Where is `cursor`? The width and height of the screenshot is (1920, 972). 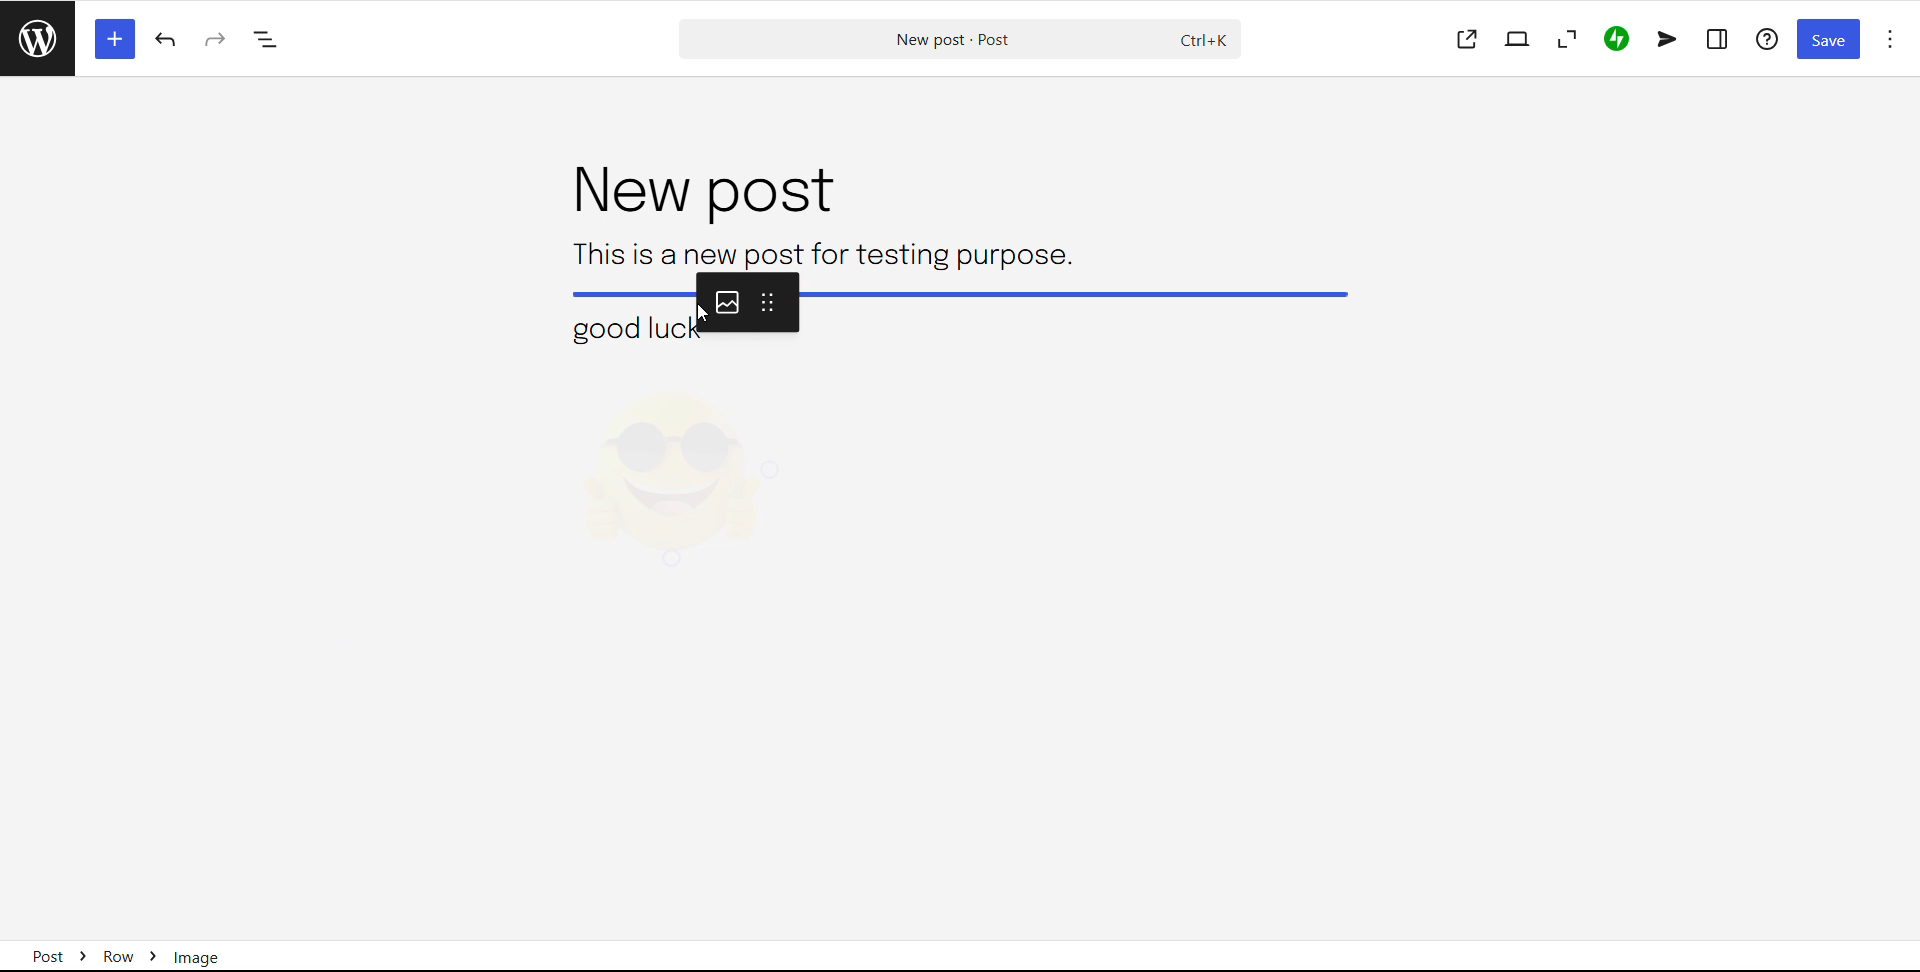
cursor is located at coordinates (709, 314).